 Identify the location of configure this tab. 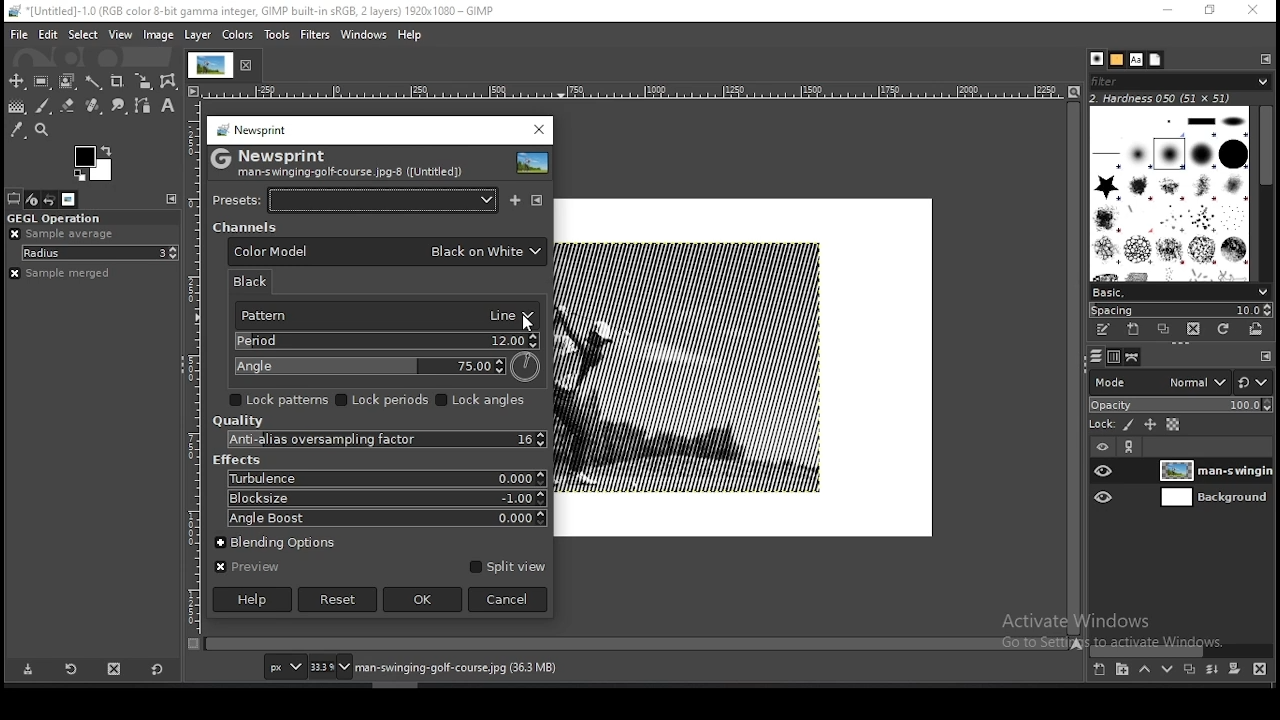
(1267, 356).